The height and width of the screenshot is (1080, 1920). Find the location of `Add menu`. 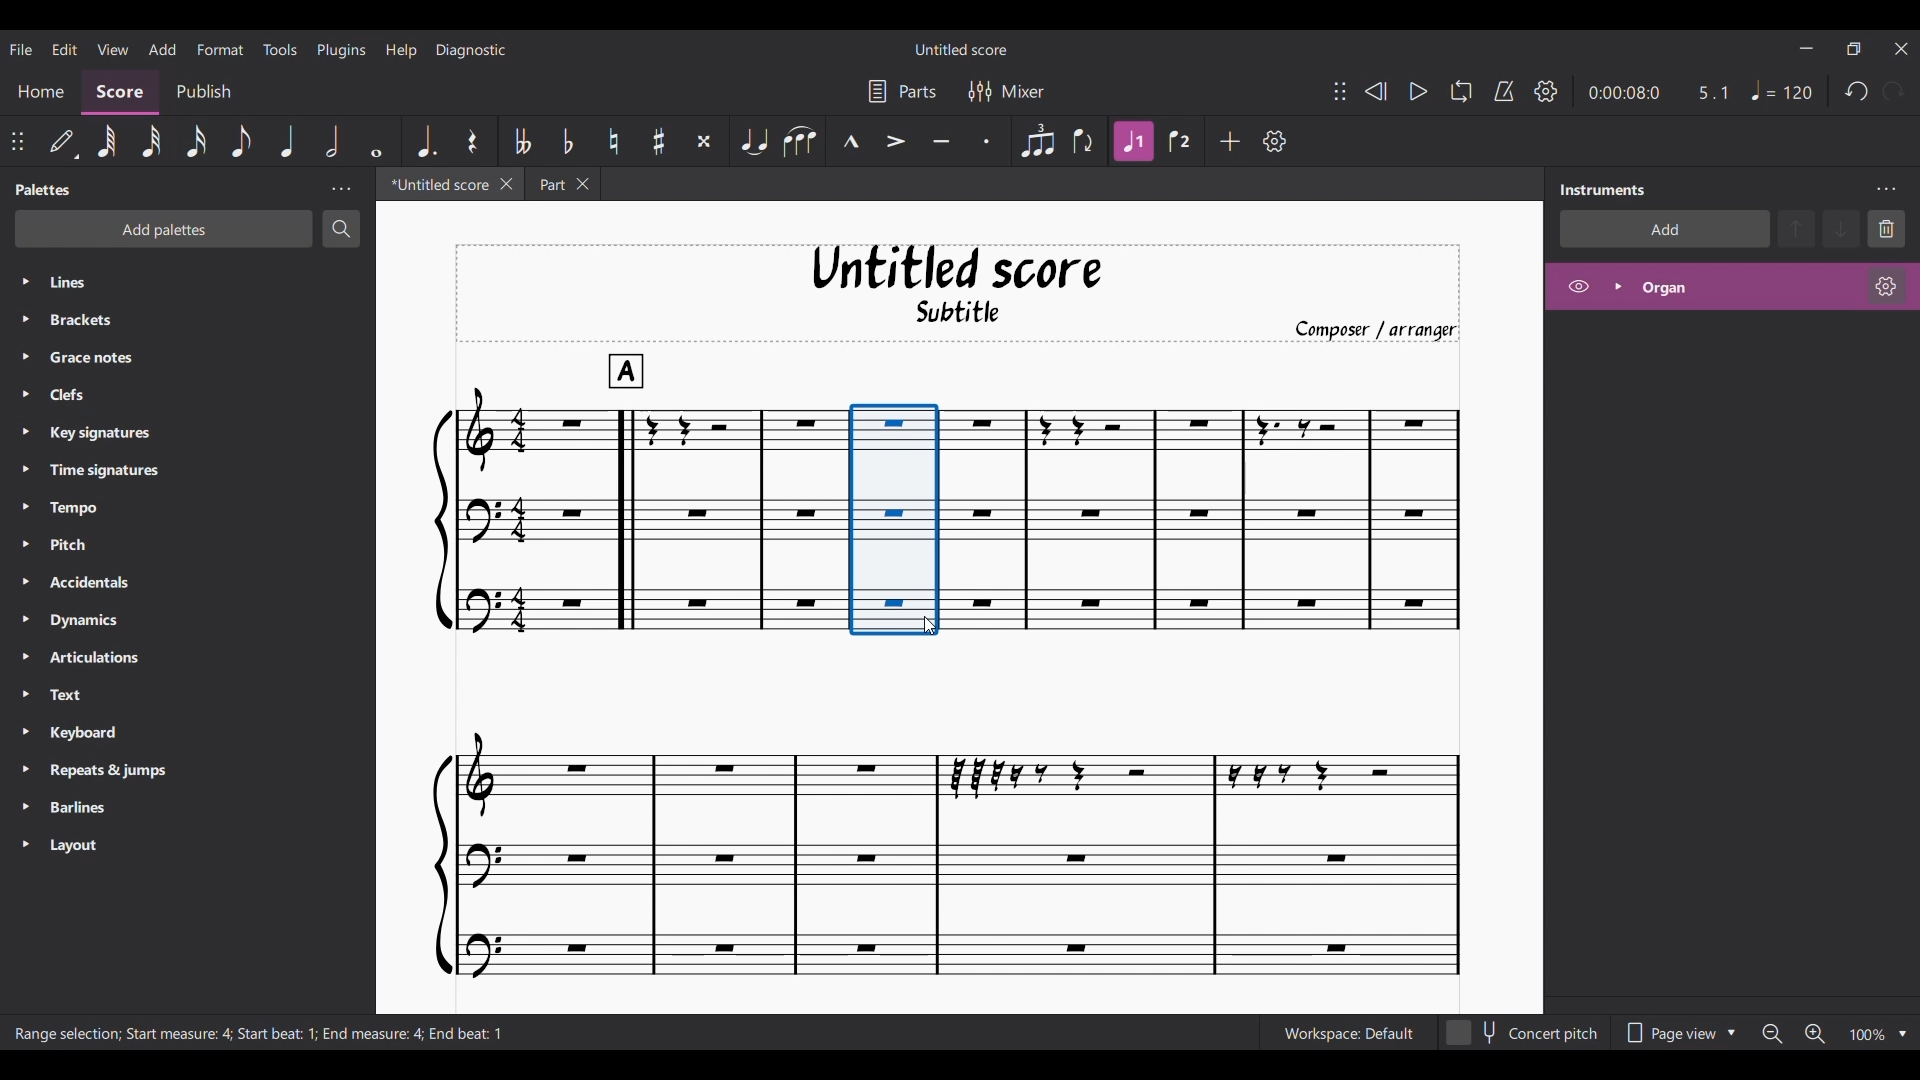

Add menu is located at coordinates (162, 46).